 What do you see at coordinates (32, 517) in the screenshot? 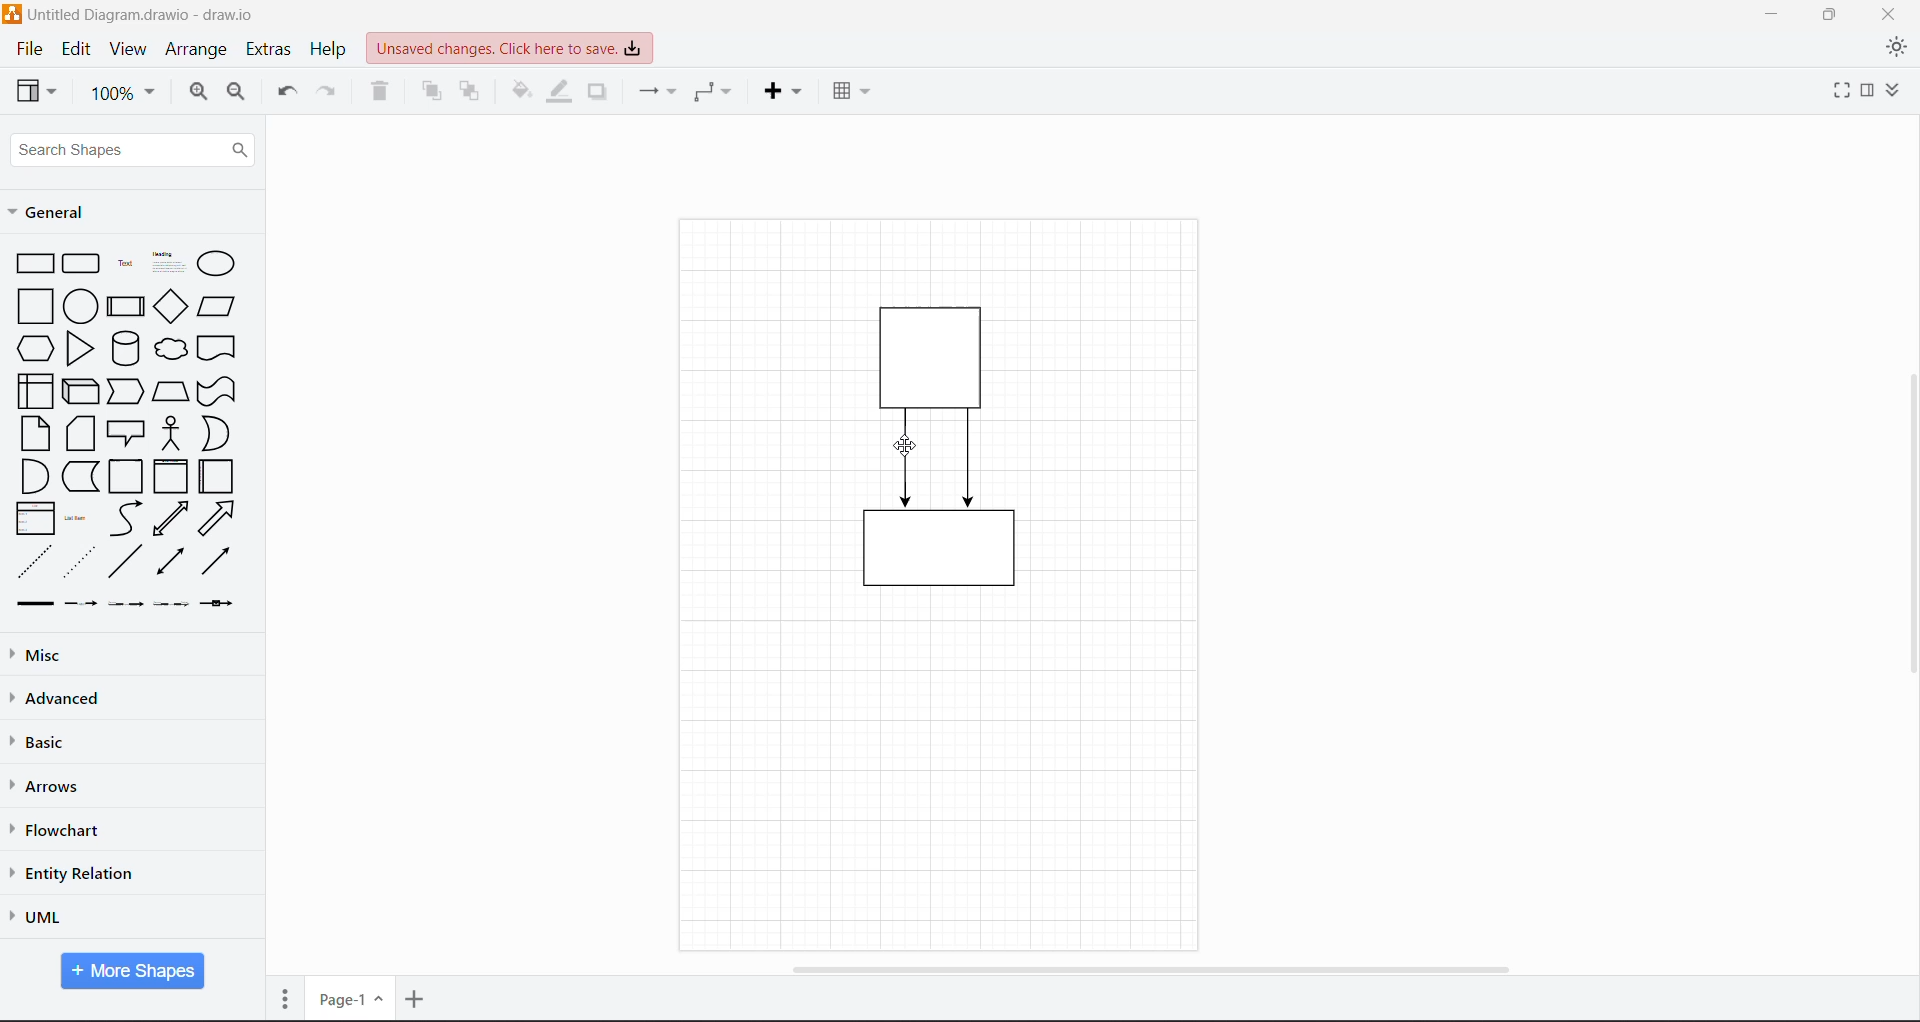
I see `List` at bounding box center [32, 517].